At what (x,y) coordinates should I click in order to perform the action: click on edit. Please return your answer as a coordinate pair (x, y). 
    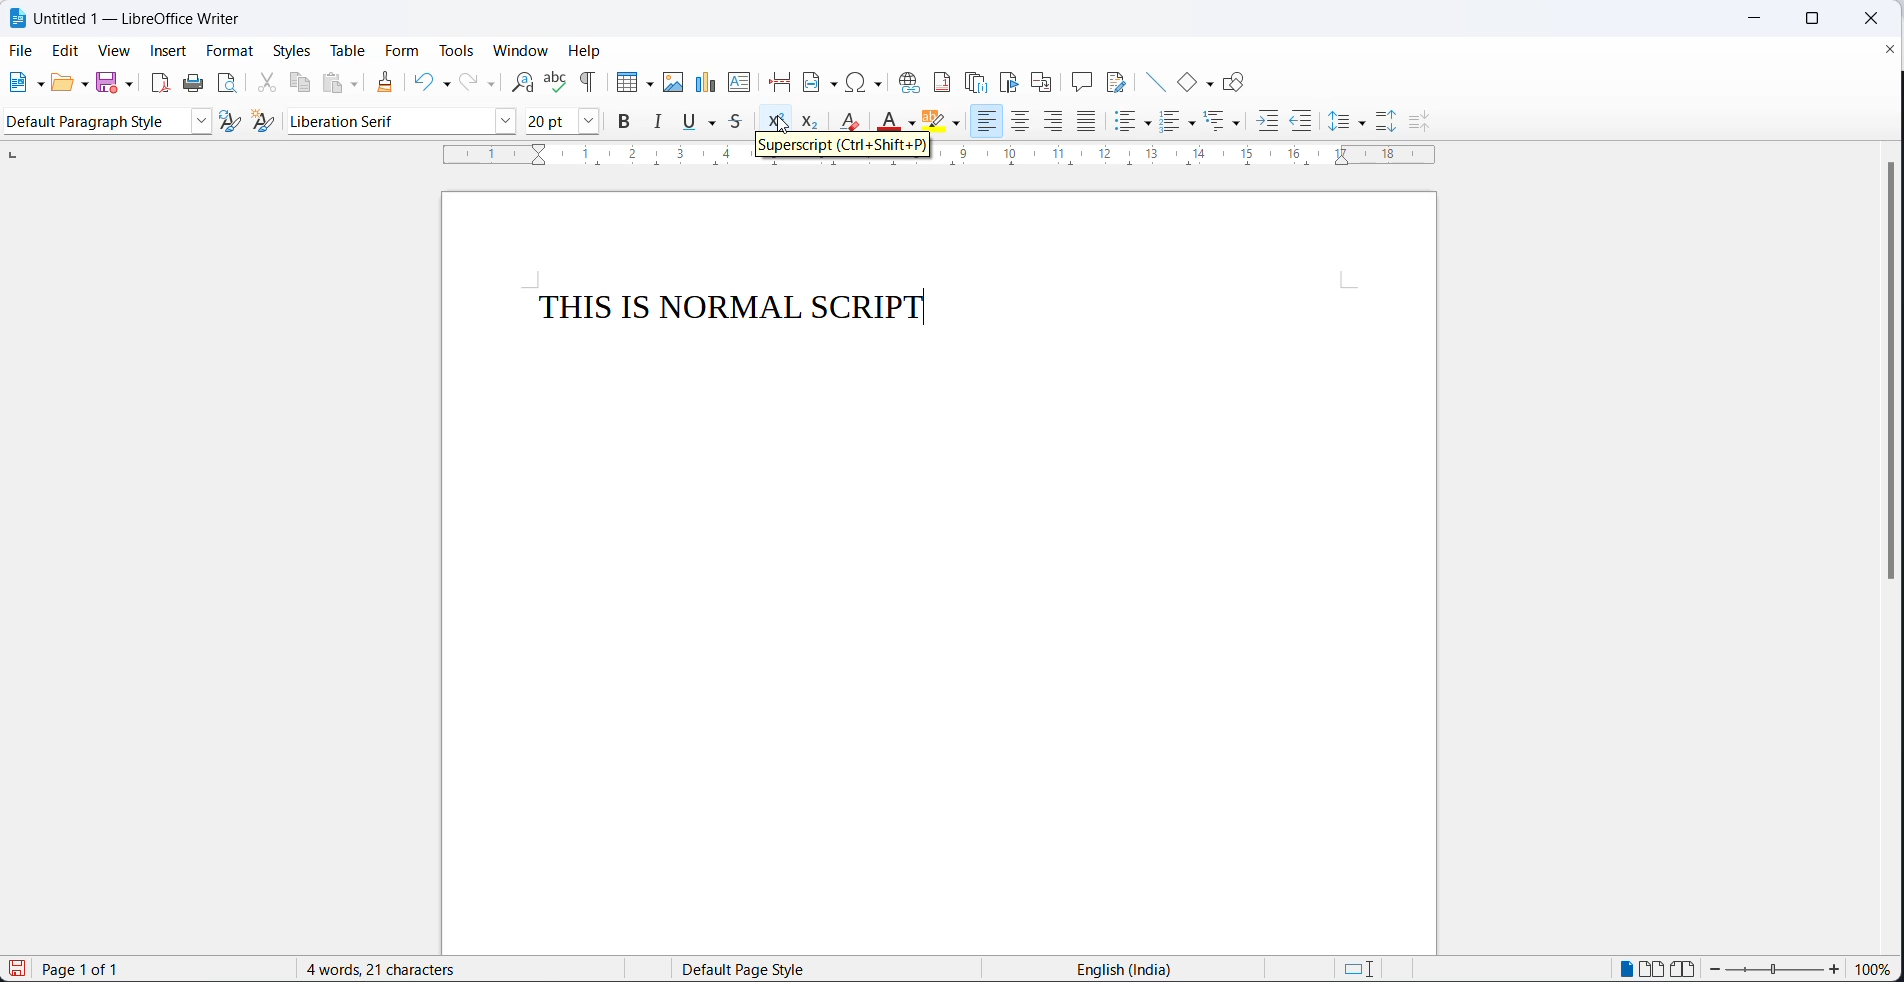
    Looking at the image, I should click on (63, 52).